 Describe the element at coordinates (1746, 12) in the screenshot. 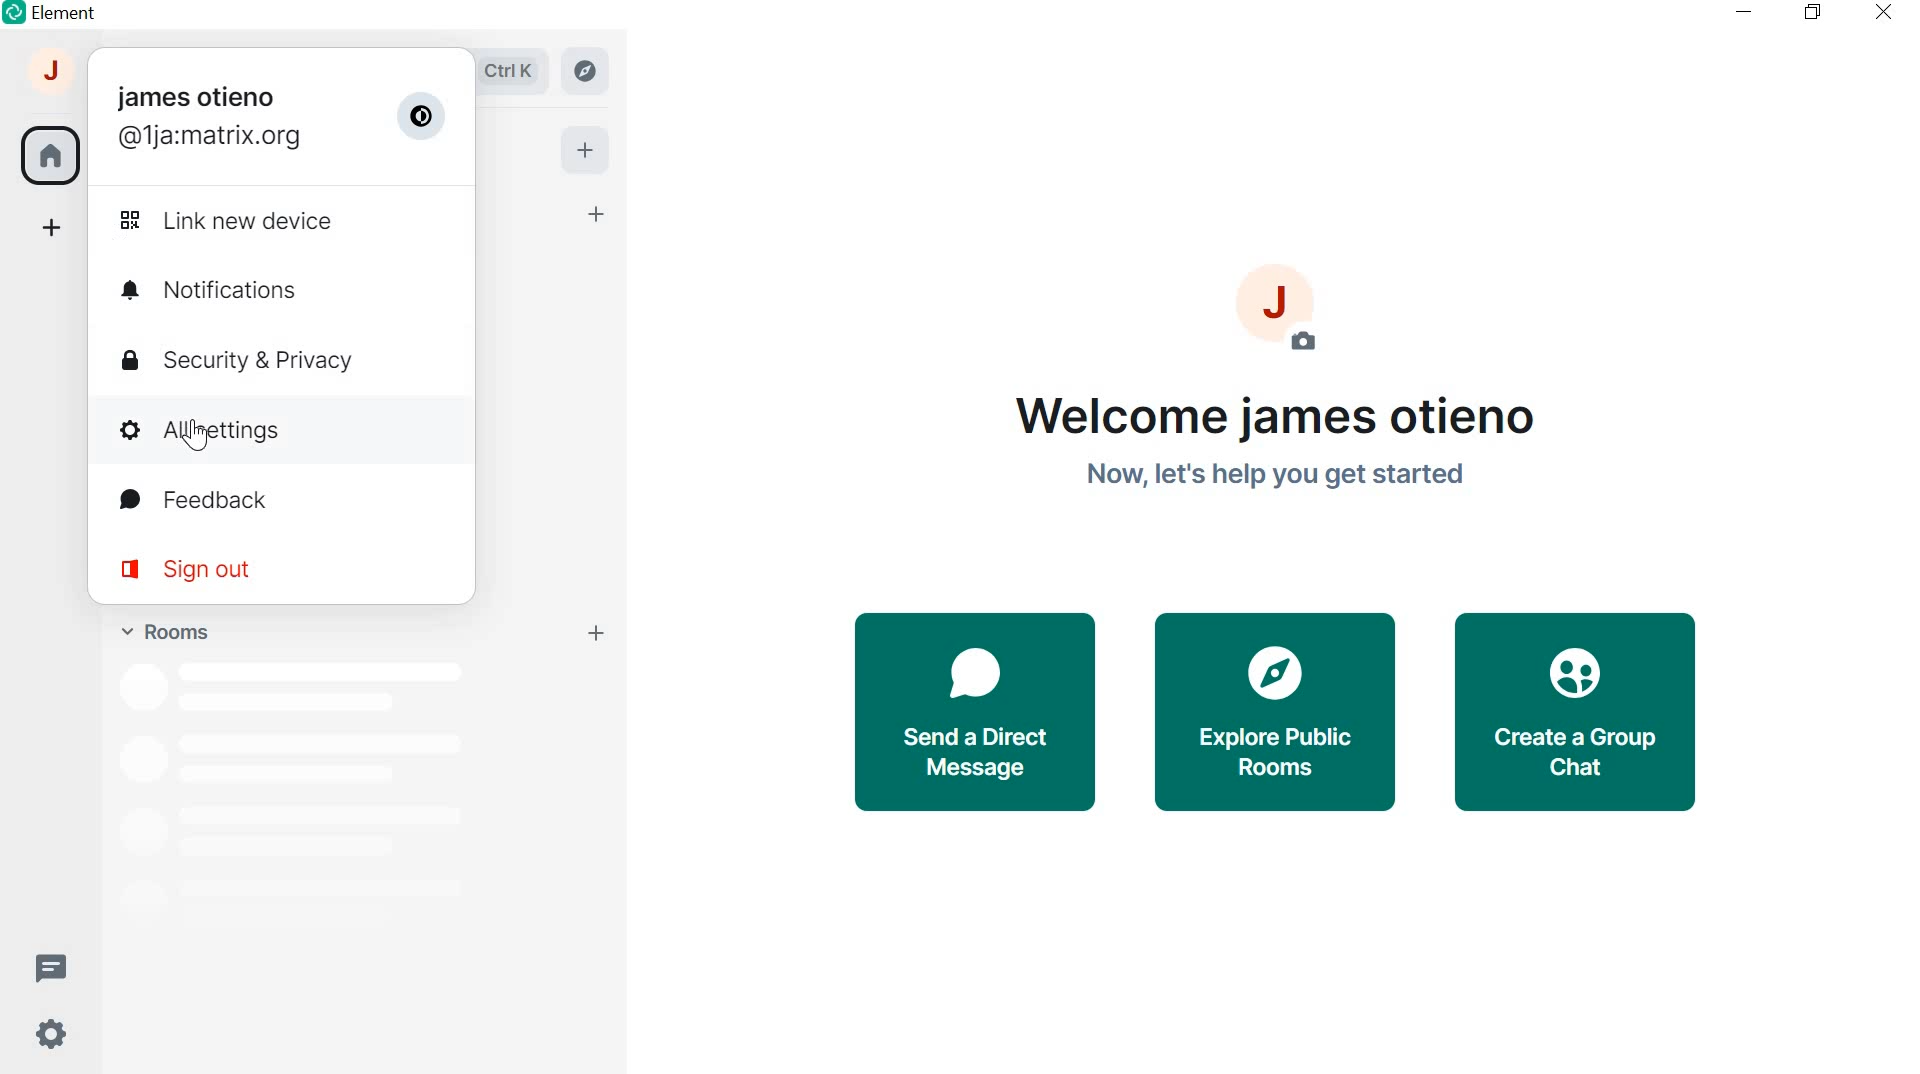

I see `MINIMIZE` at that location.